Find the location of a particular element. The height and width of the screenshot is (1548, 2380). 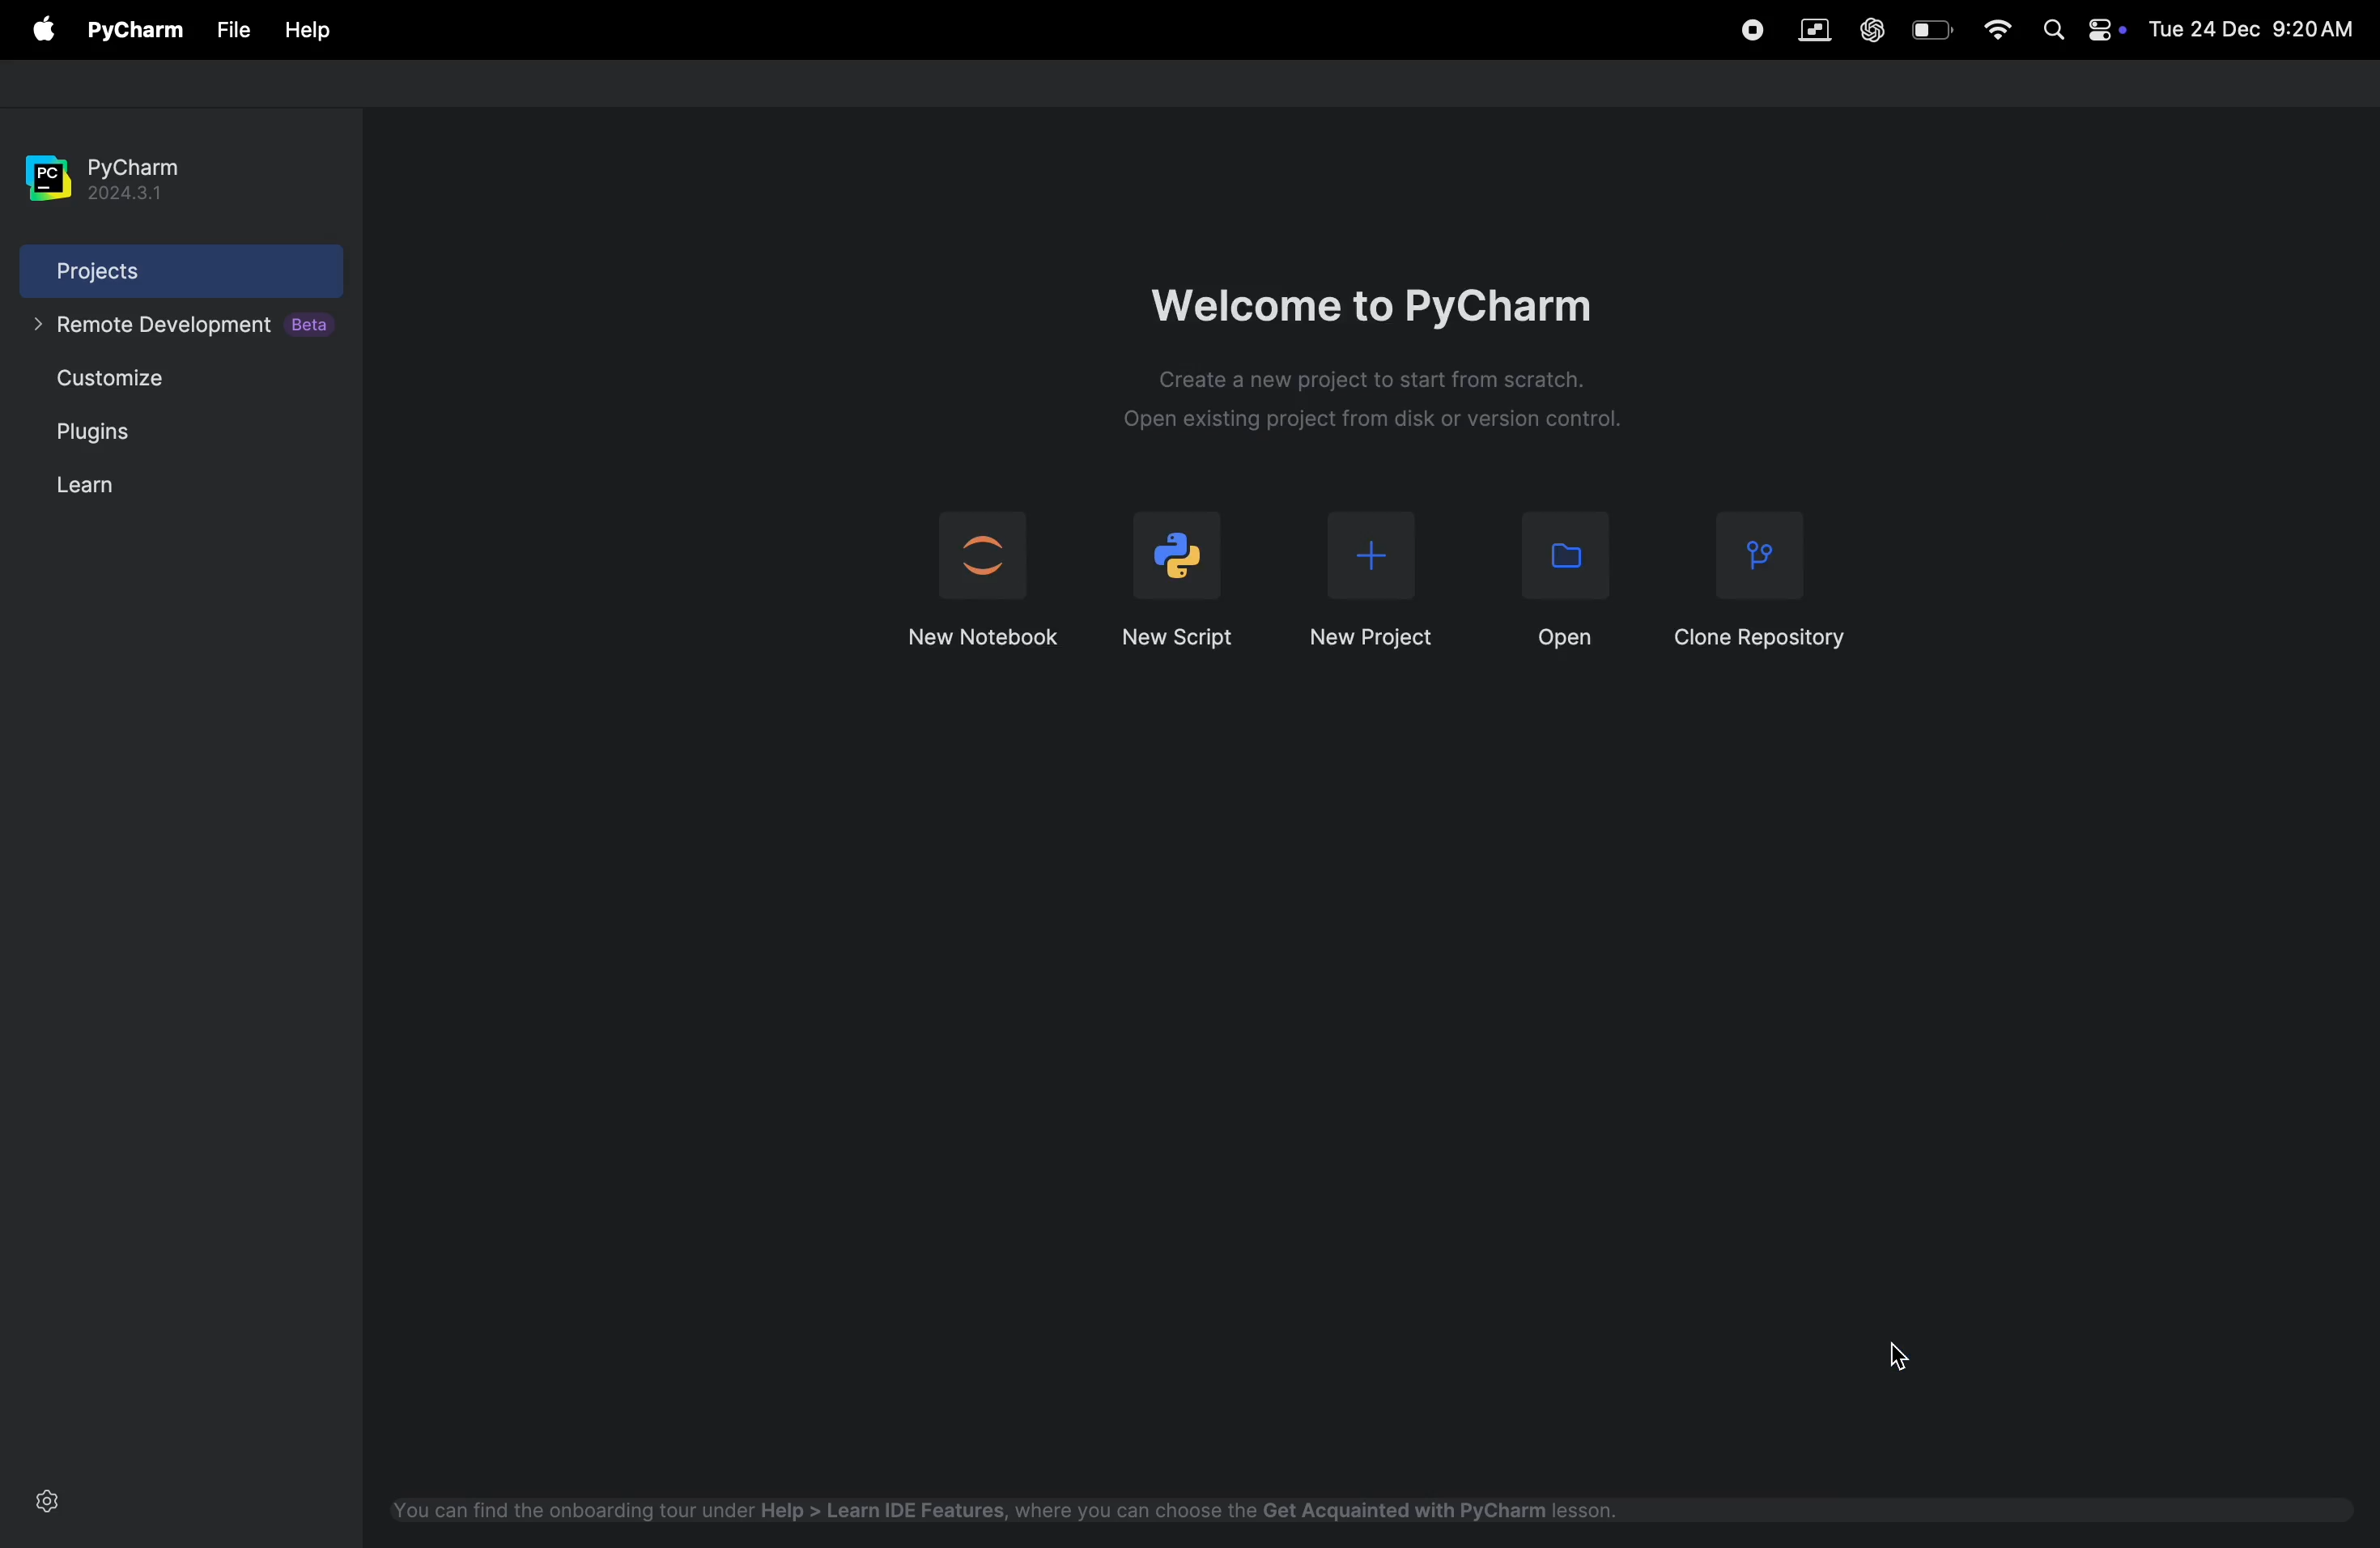

File is located at coordinates (231, 31).